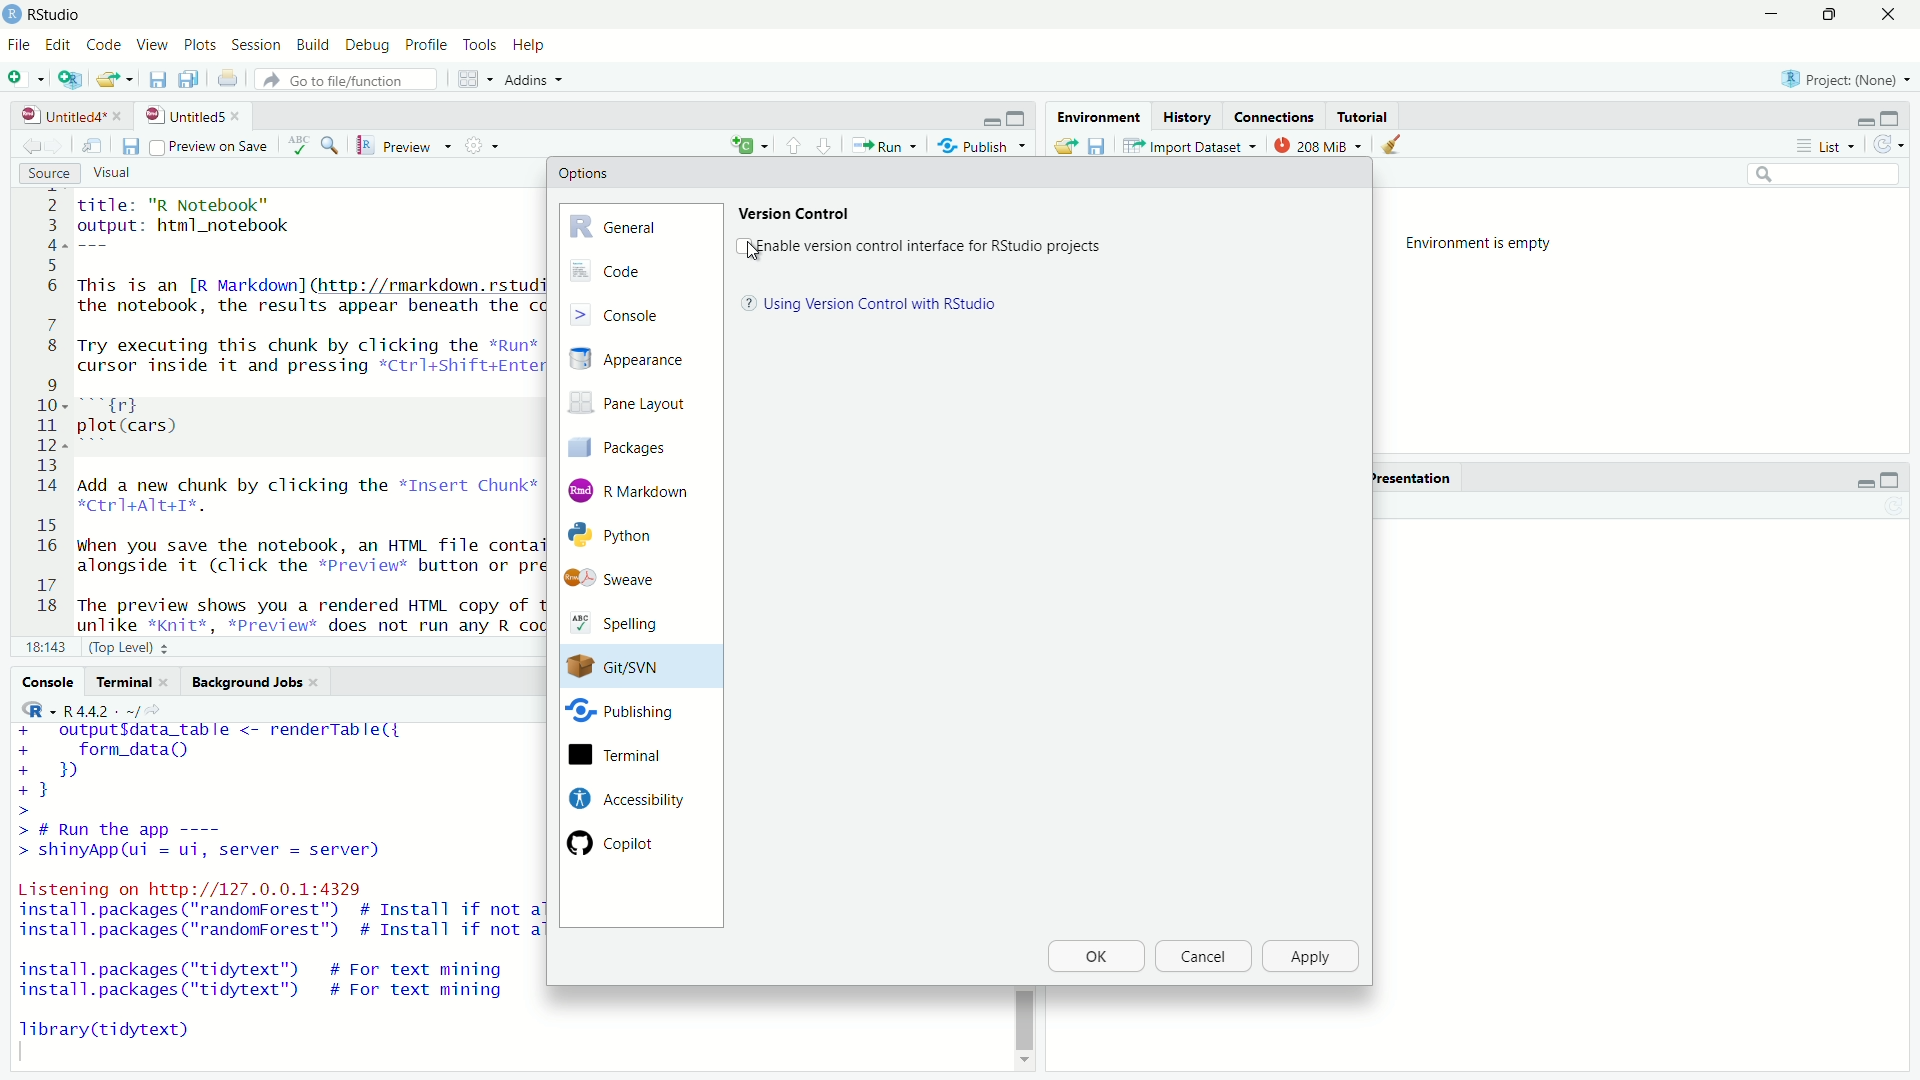 The width and height of the screenshot is (1920, 1080). What do you see at coordinates (42, 410) in the screenshot?
I see `2 3 4 5 6 7 8 9 10 11 12 13 14 15 16 17 18` at bounding box center [42, 410].